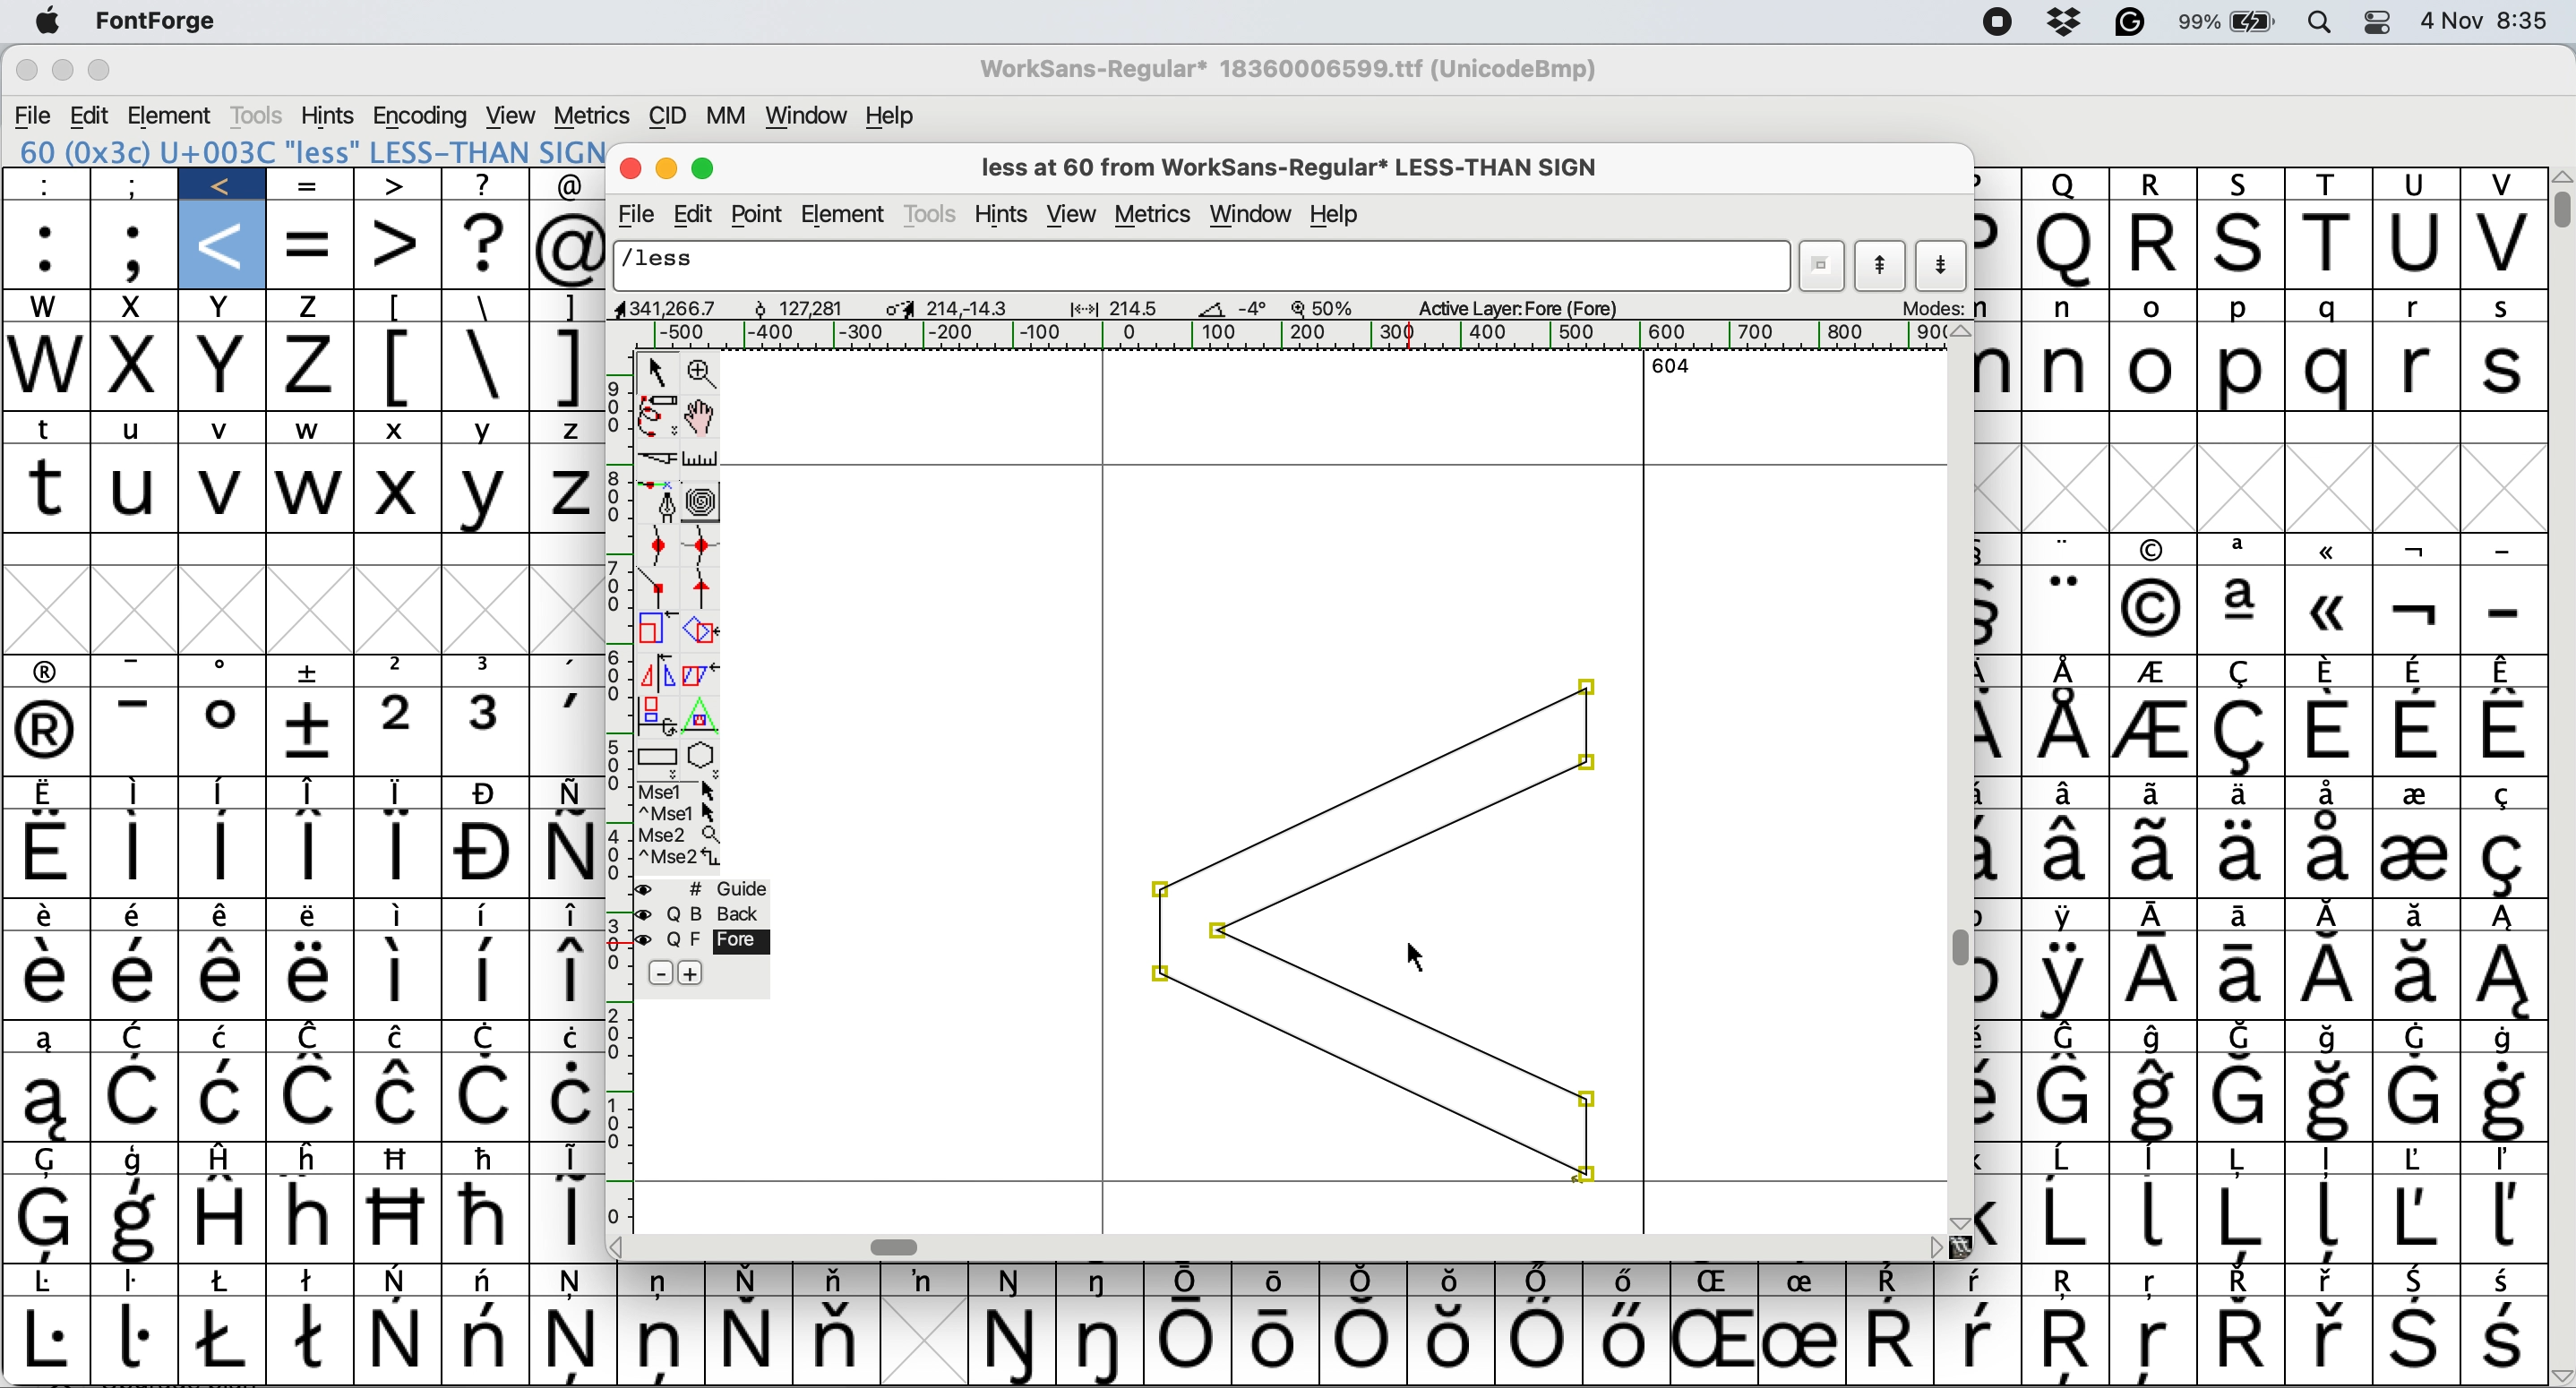 The height and width of the screenshot is (1388, 2576). Describe the element at coordinates (1996, 25) in the screenshot. I see `screen recorder` at that location.